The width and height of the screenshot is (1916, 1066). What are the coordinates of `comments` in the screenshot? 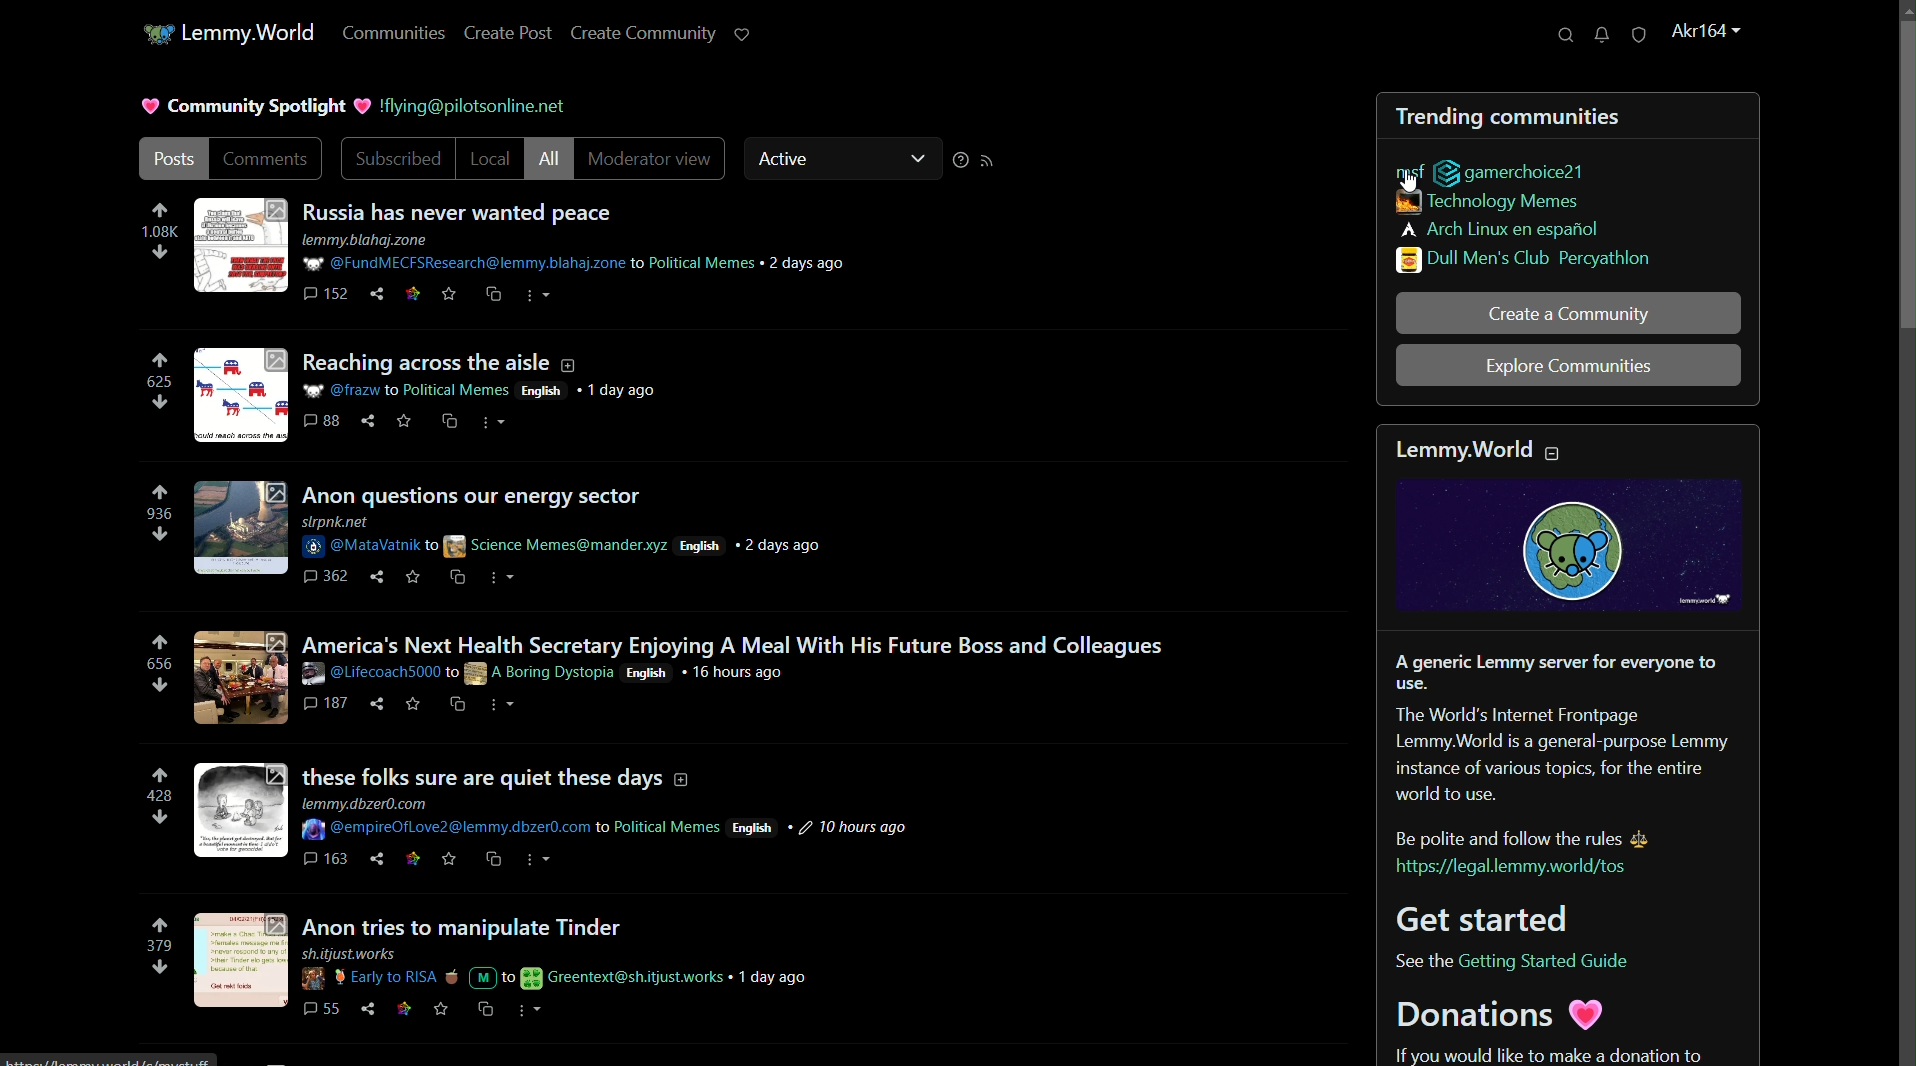 It's located at (270, 160).